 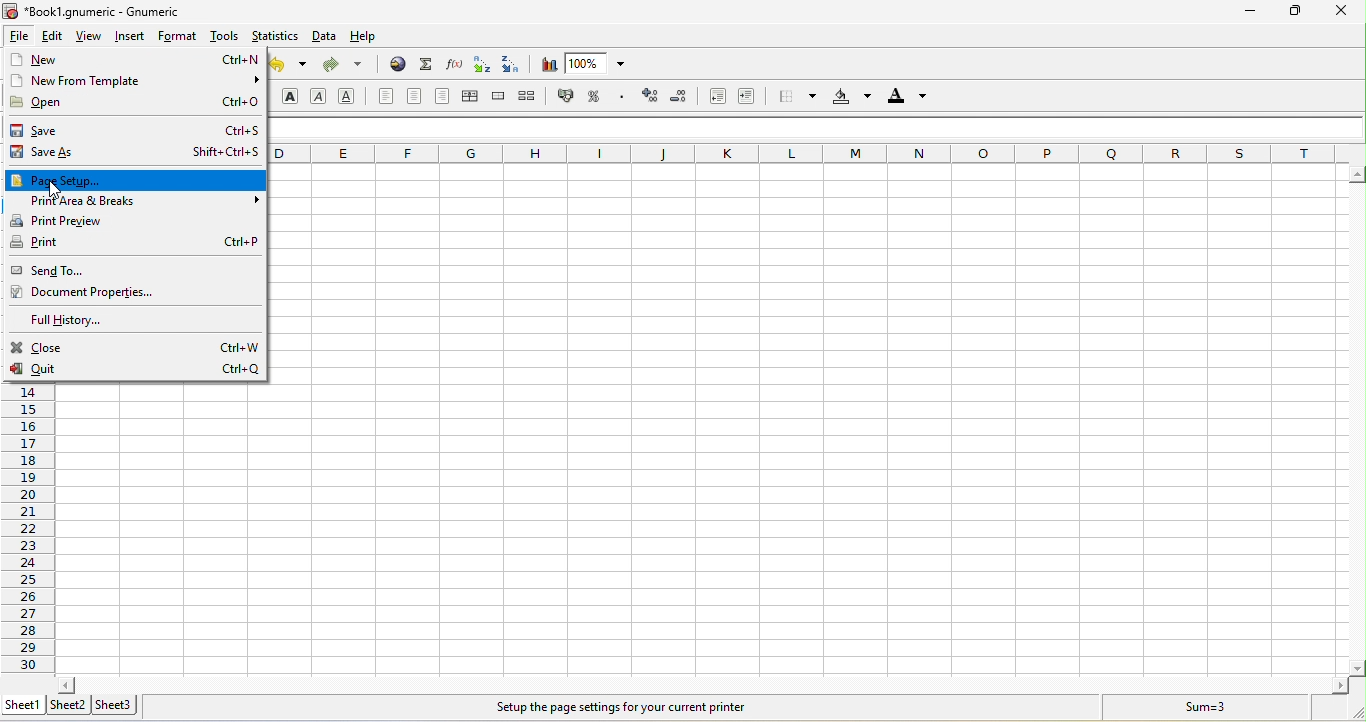 I want to click on help, so click(x=377, y=39).